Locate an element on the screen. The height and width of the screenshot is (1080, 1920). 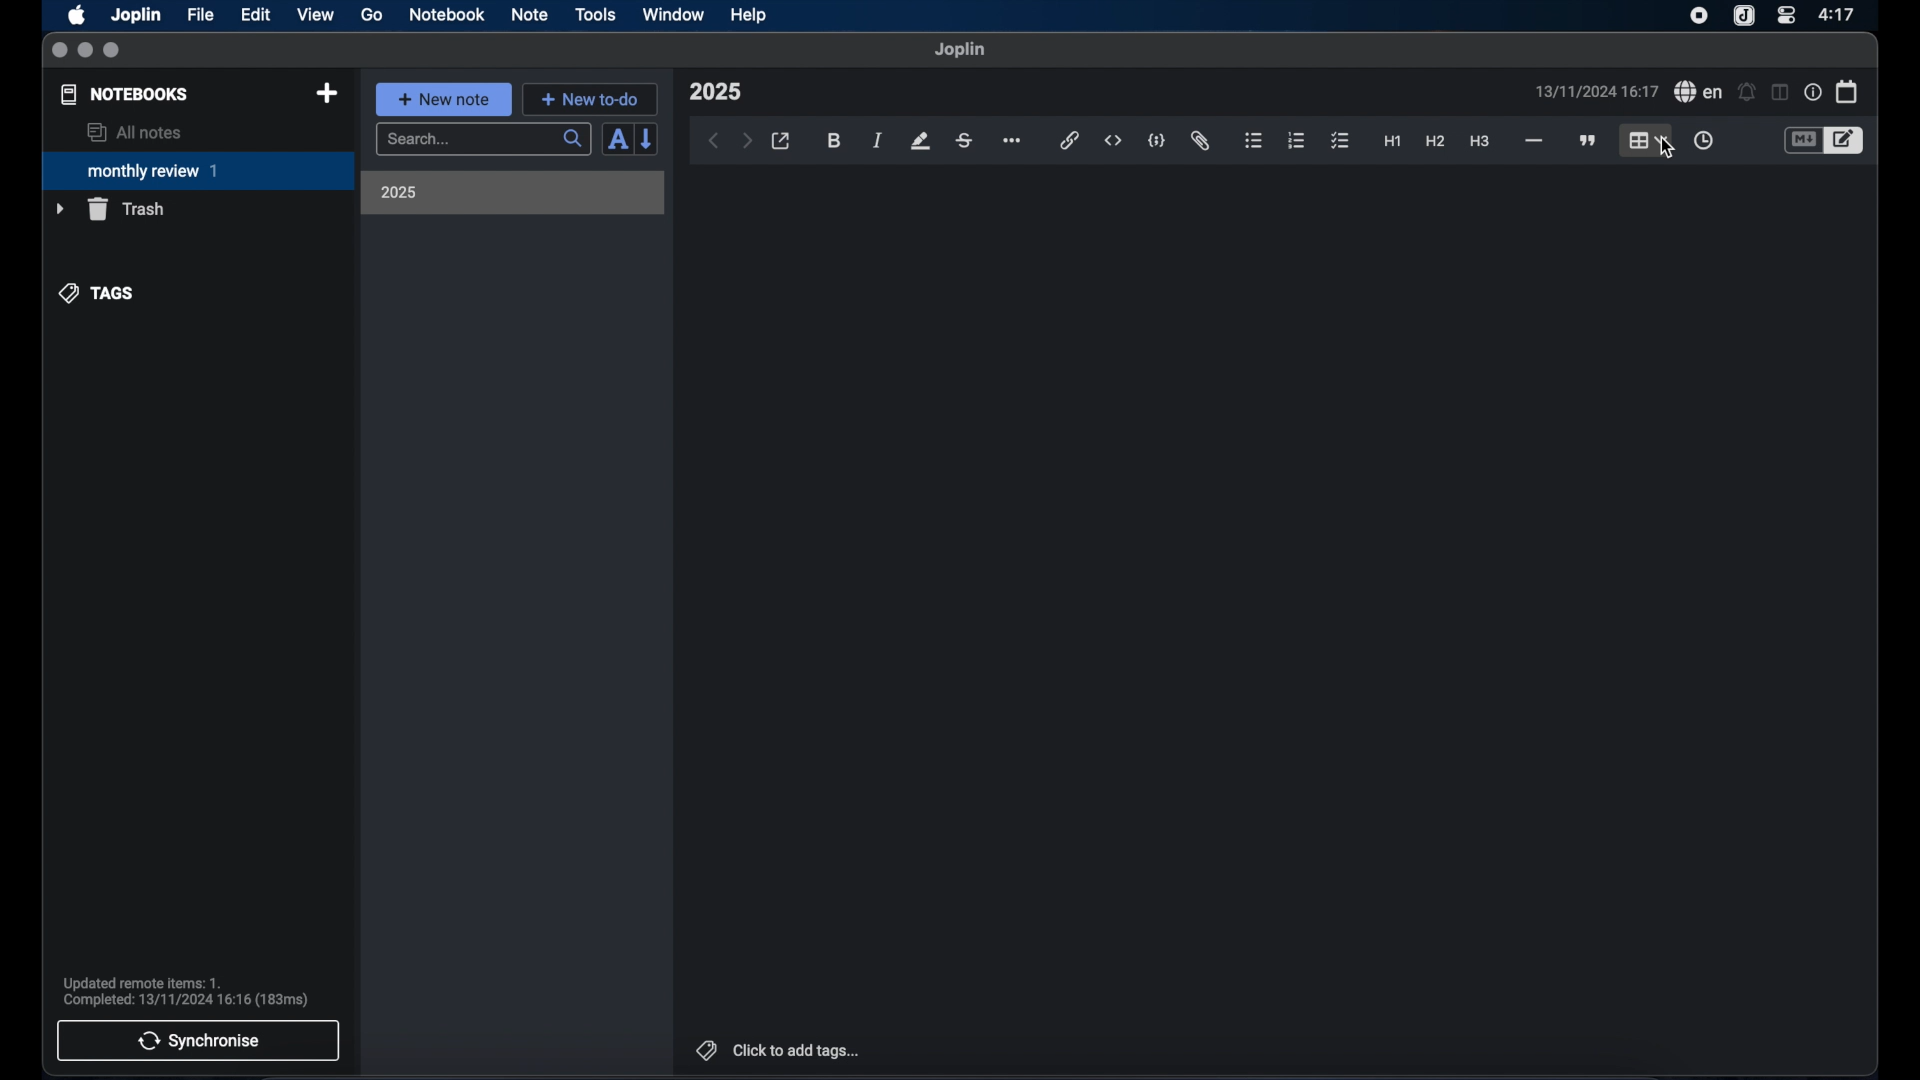
edit is located at coordinates (257, 15).